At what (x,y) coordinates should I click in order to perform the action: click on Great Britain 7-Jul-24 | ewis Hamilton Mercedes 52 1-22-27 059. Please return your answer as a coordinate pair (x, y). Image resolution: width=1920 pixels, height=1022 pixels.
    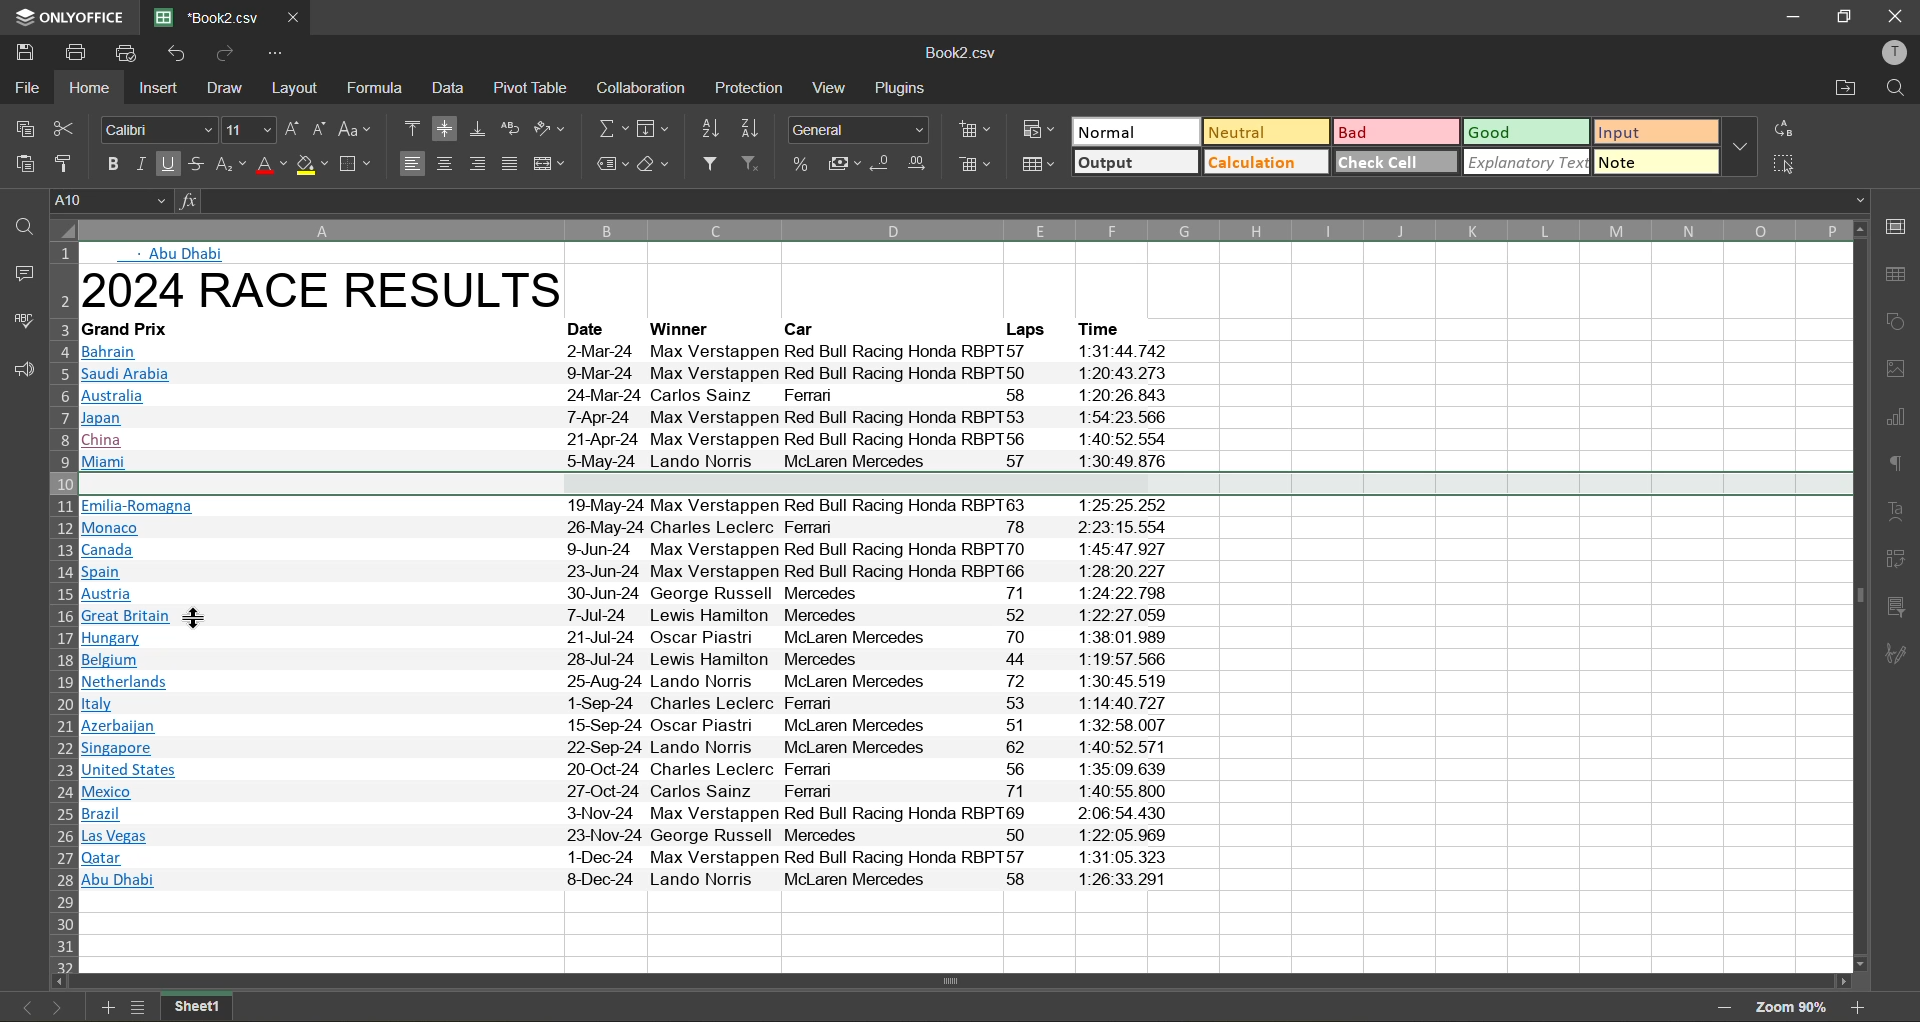
    Looking at the image, I should click on (626, 617).